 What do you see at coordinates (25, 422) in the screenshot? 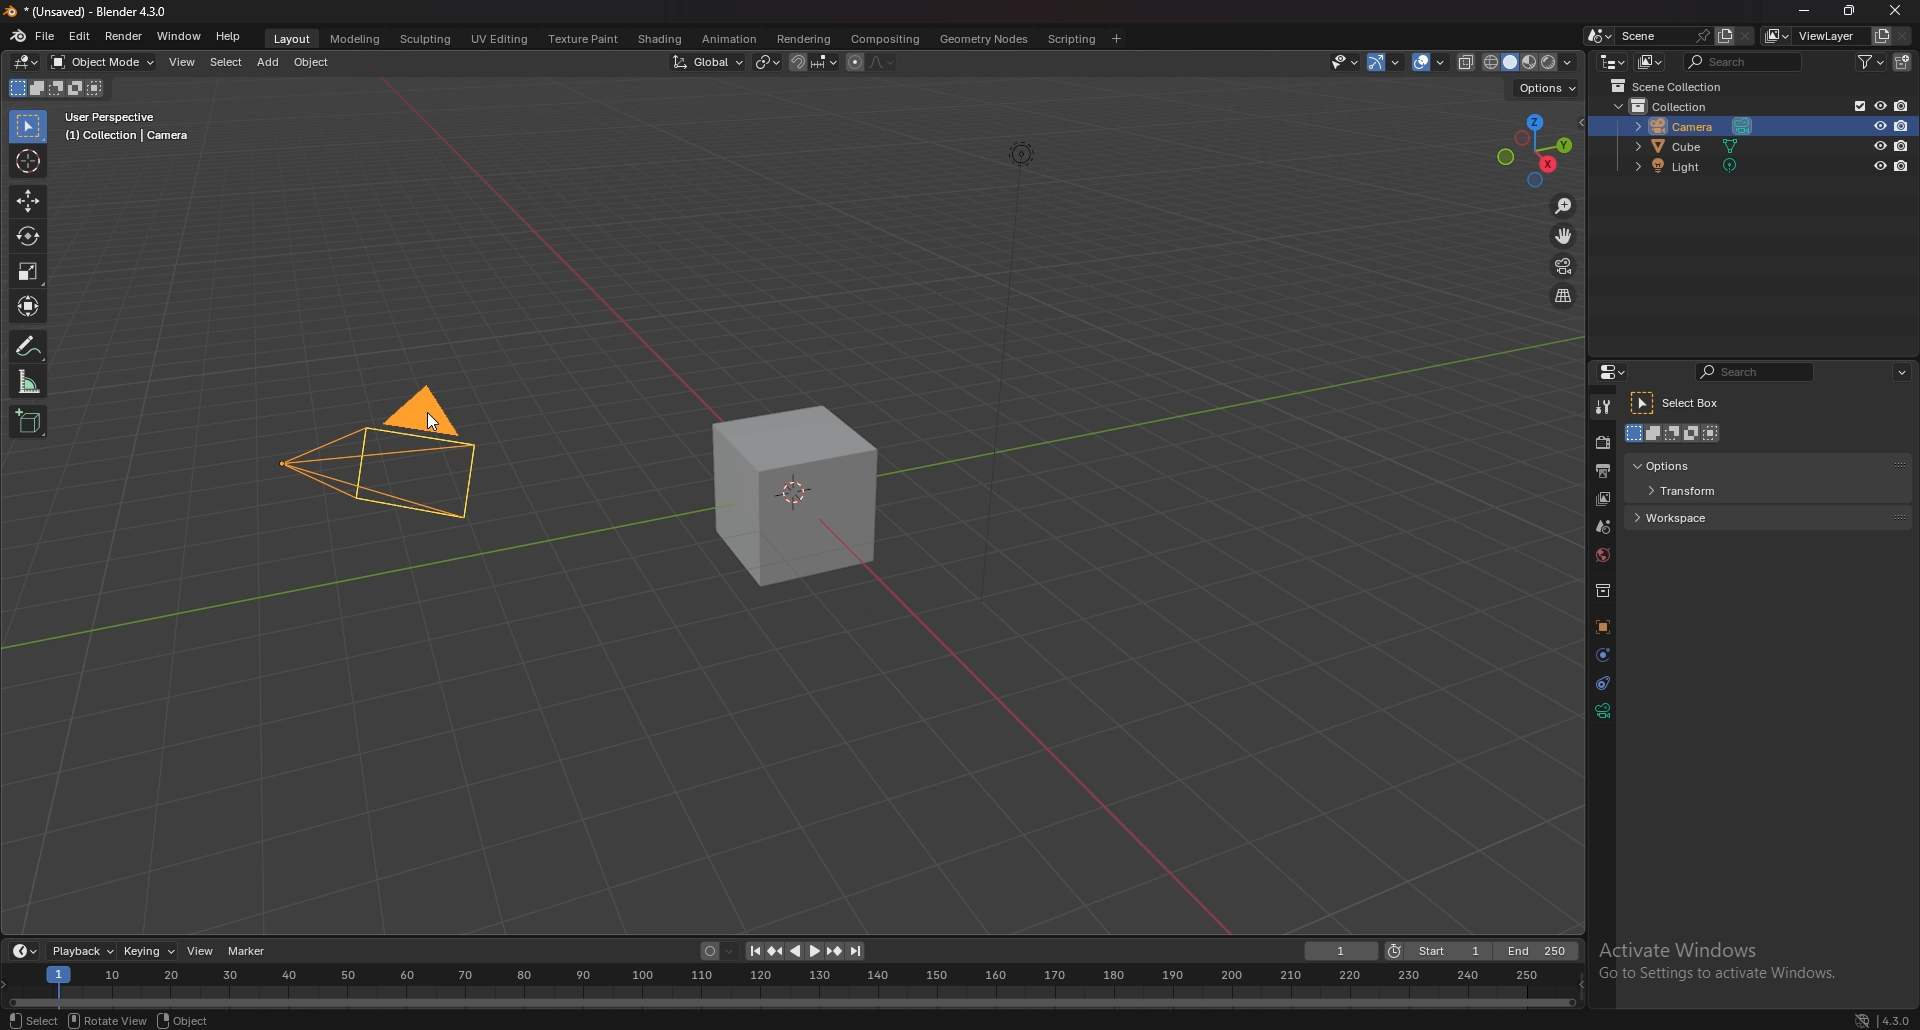
I see `add cube` at bounding box center [25, 422].